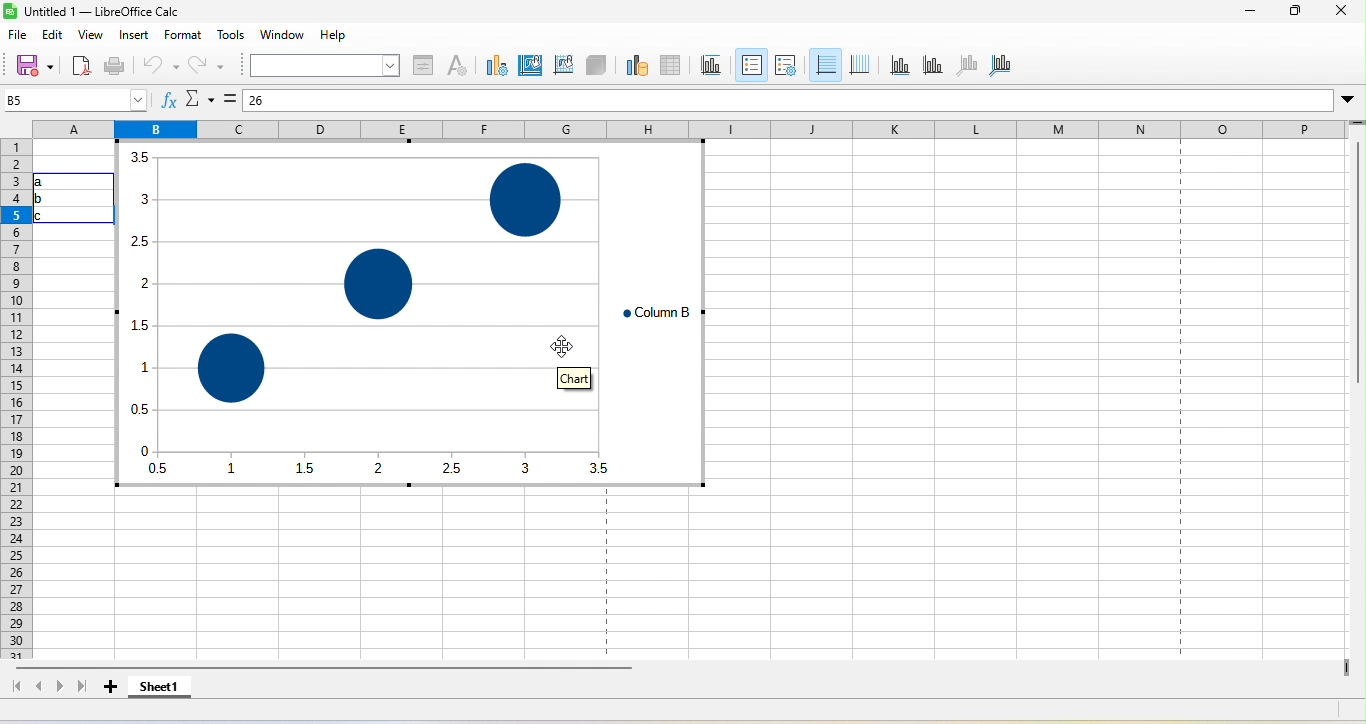 This screenshot has width=1366, height=724. What do you see at coordinates (84, 689) in the screenshot?
I see `last sheet` at bounding box center [84, 689].